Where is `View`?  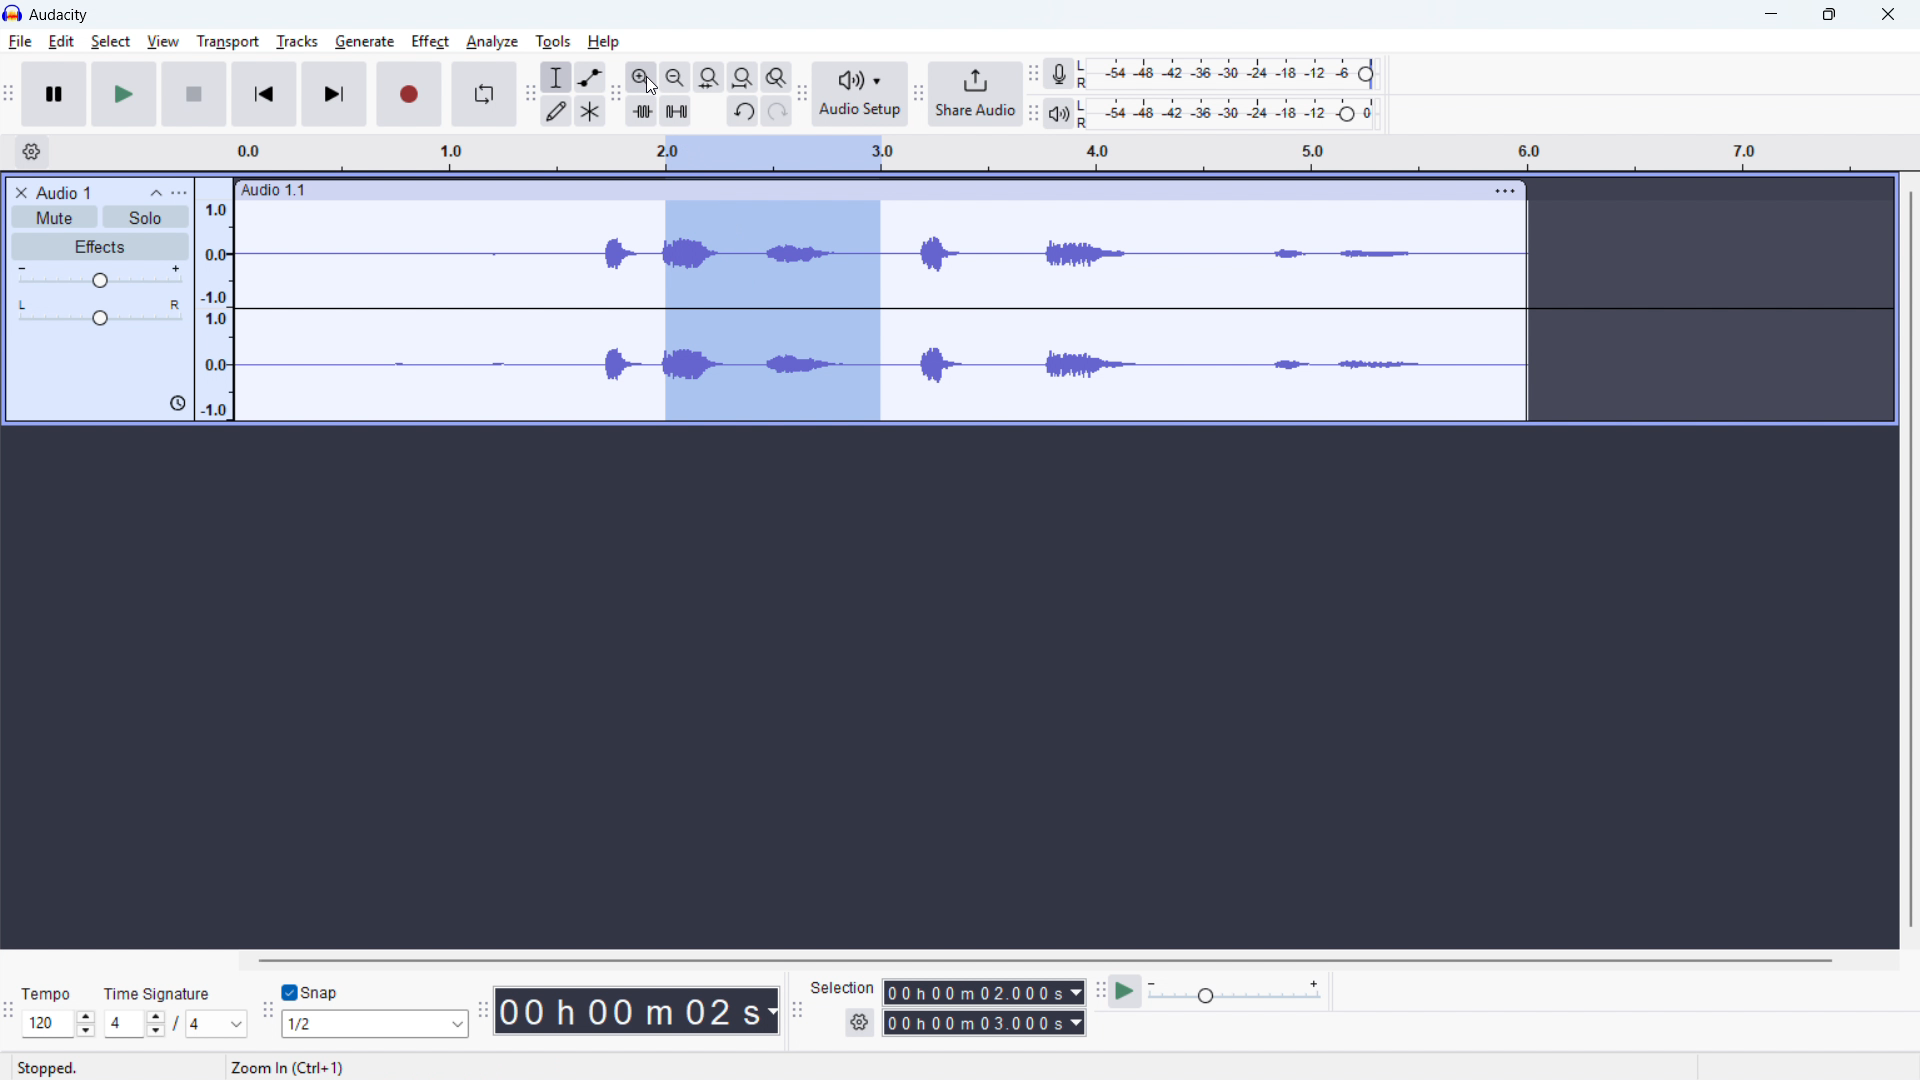 View is located at coordinates (162, 42).